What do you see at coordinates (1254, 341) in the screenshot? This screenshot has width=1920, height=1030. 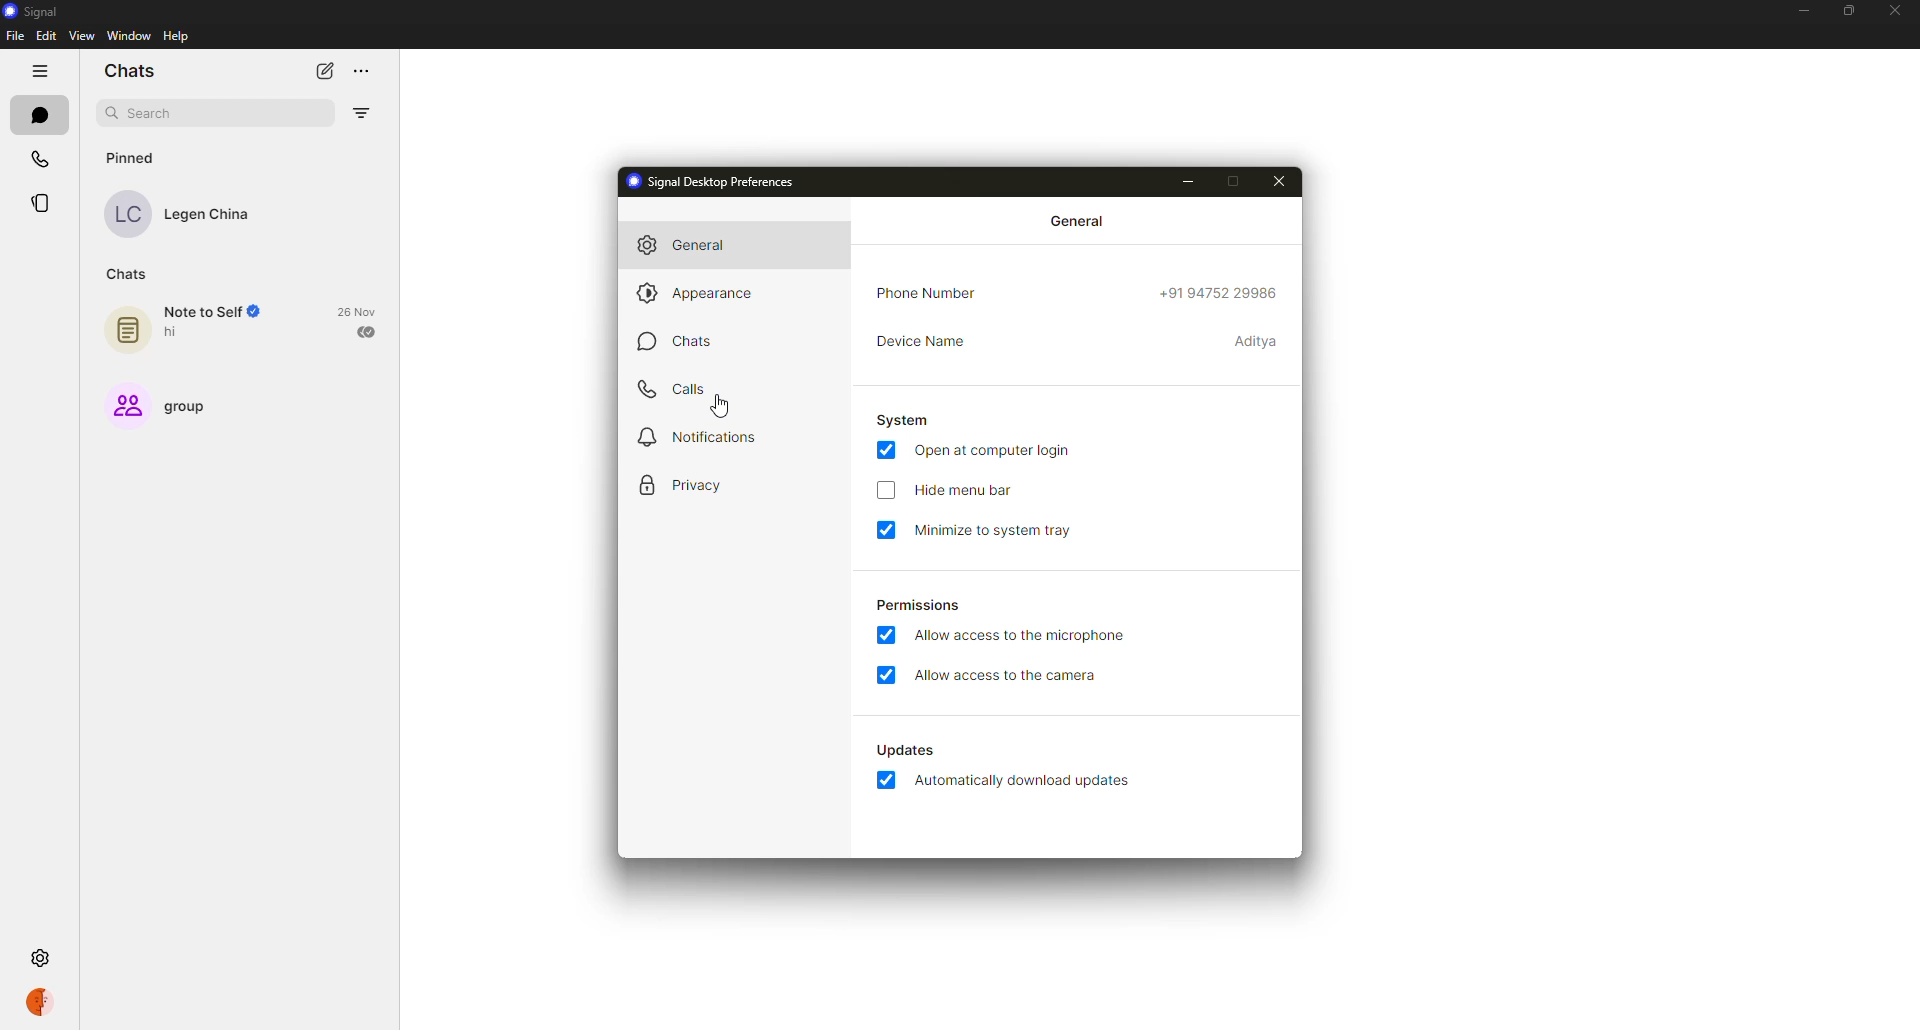 I see `Aditya` at bounding box center [1254, 341].